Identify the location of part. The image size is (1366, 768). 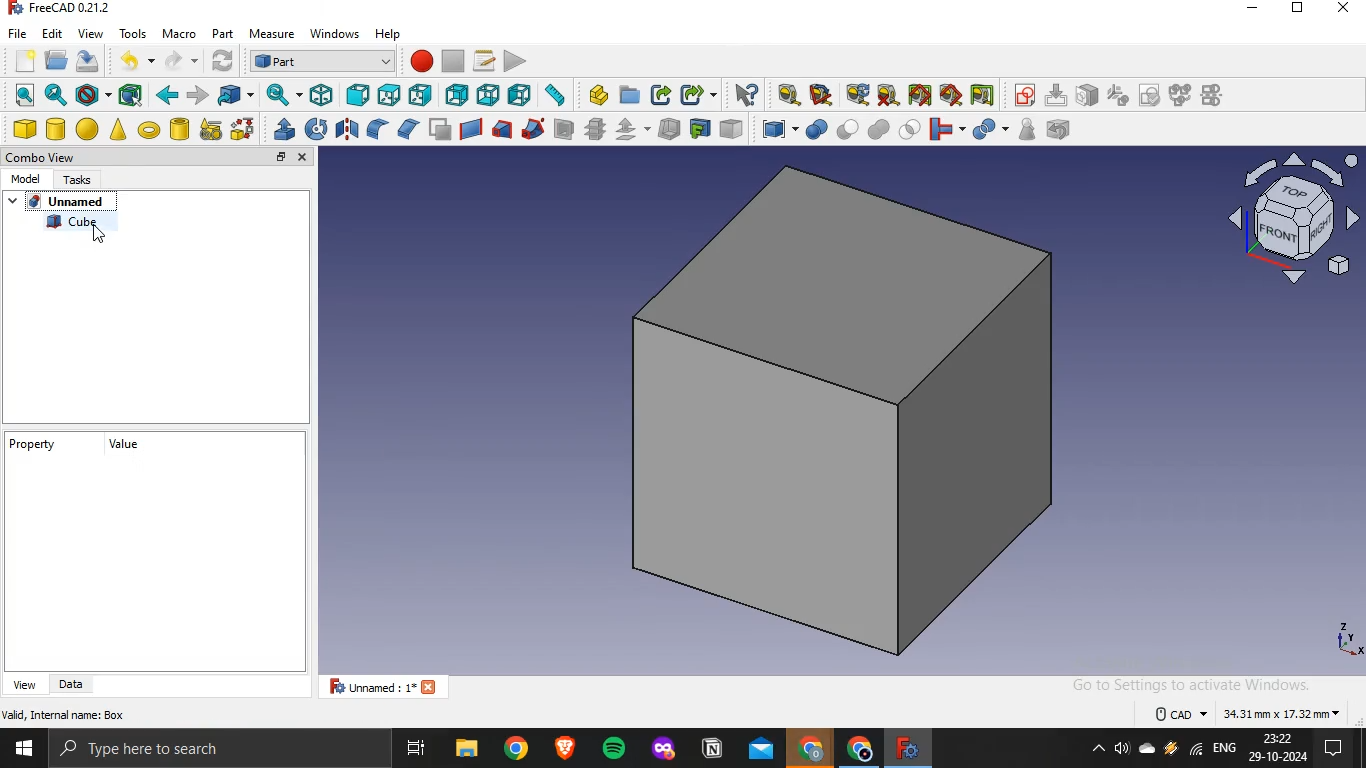
(221, 32).